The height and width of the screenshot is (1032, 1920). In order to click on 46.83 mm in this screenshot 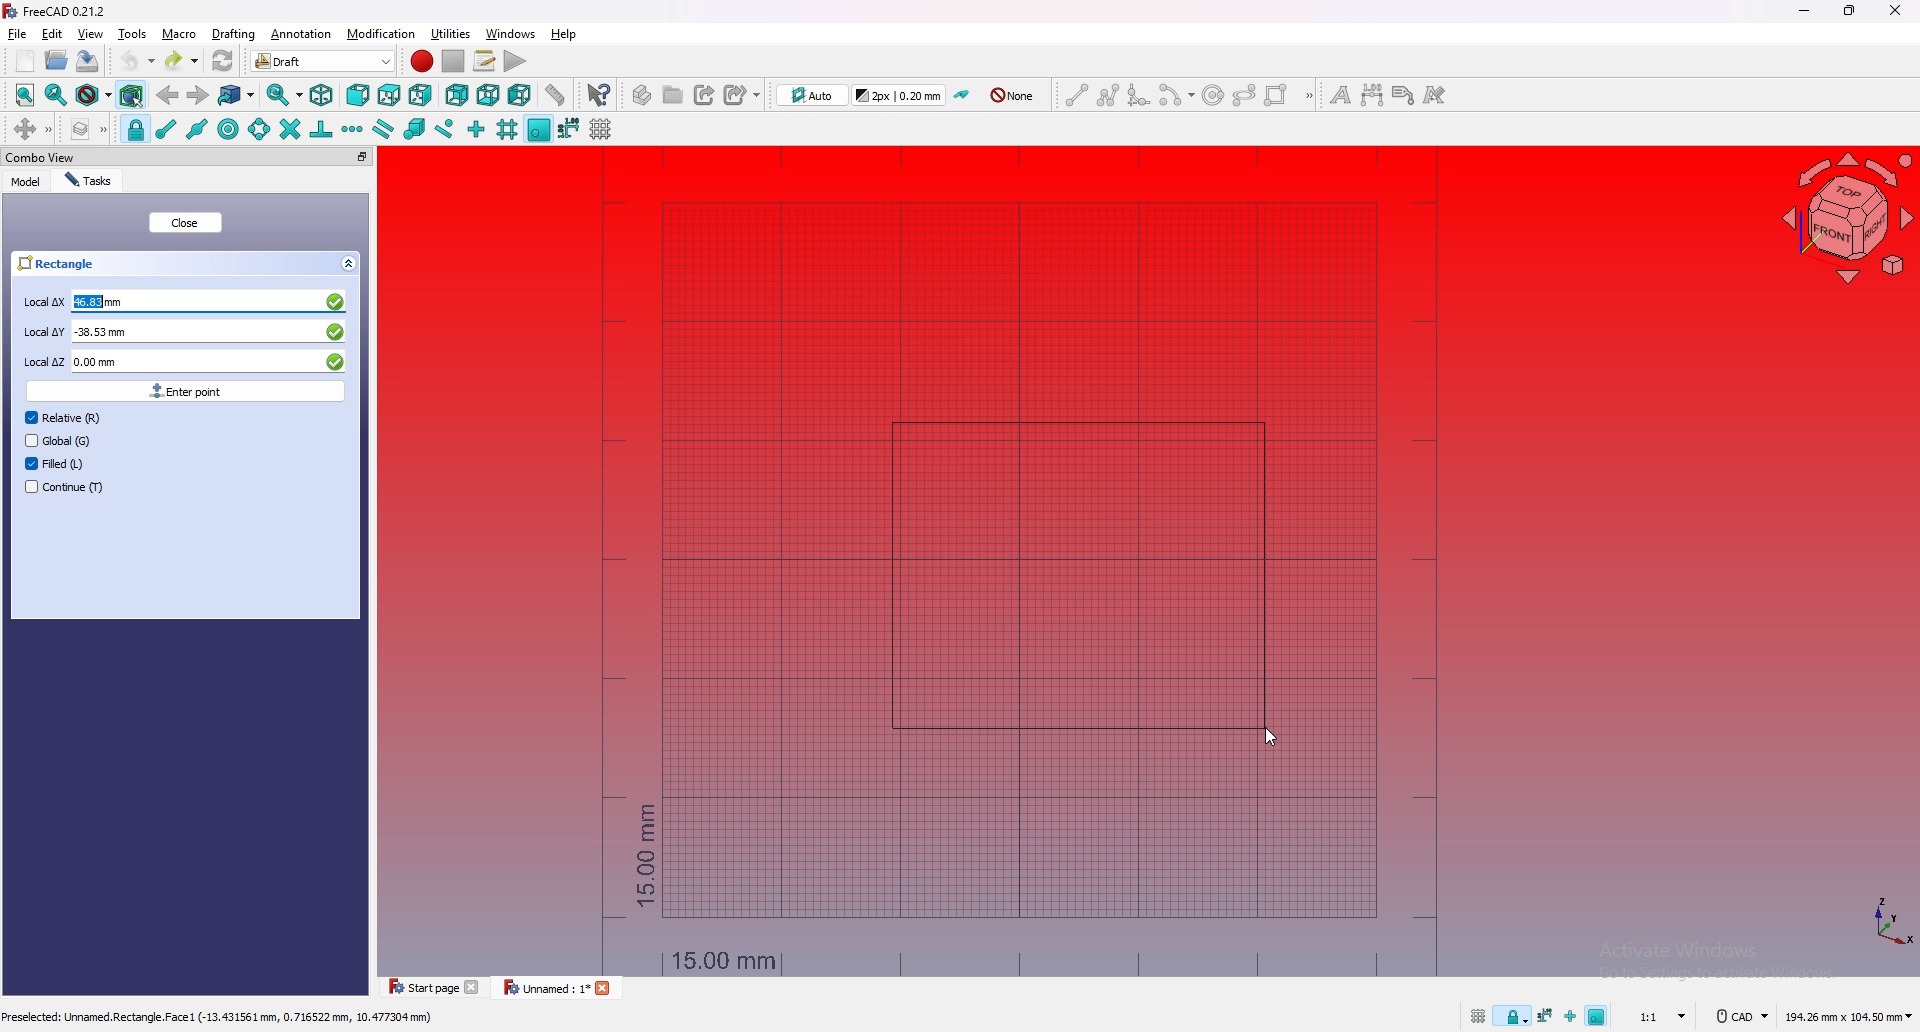, I will do `click(210, 302)`.